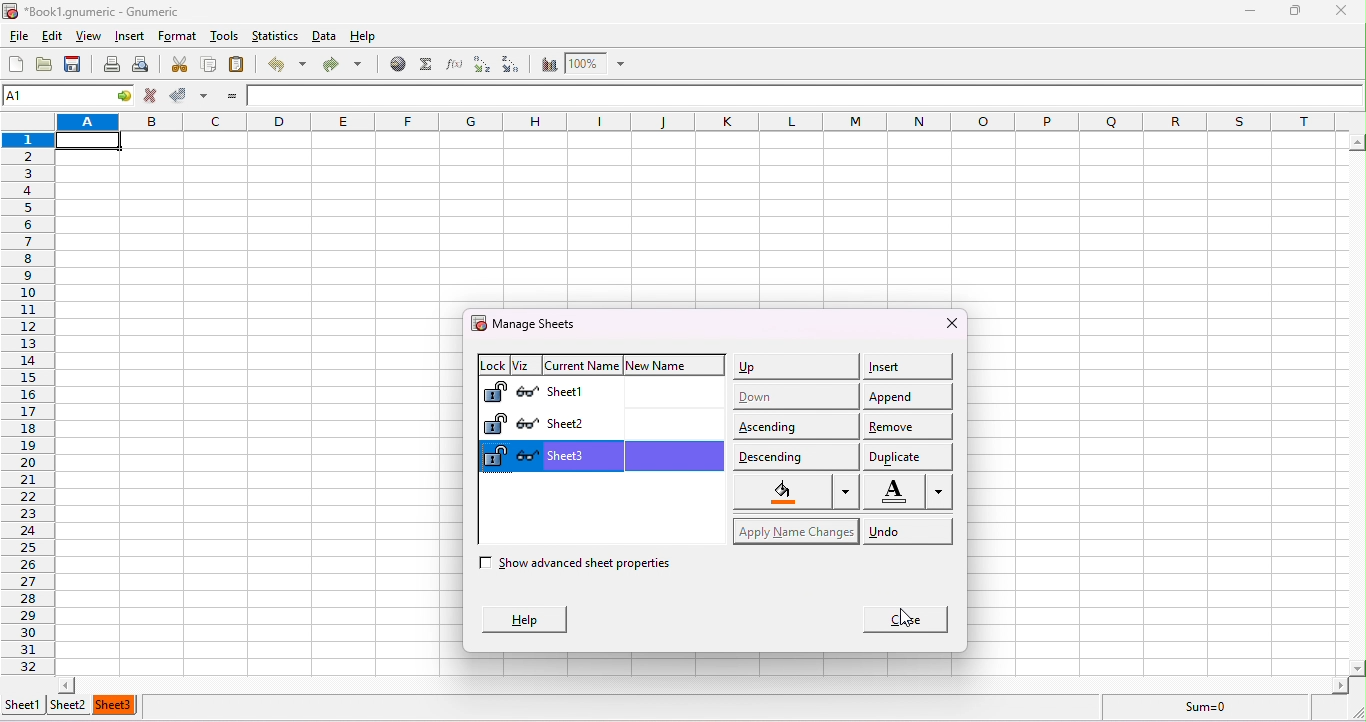 The height and width of the screenshot is (722, 1366). I want to click on sum into the current cell, so click(424, 65).